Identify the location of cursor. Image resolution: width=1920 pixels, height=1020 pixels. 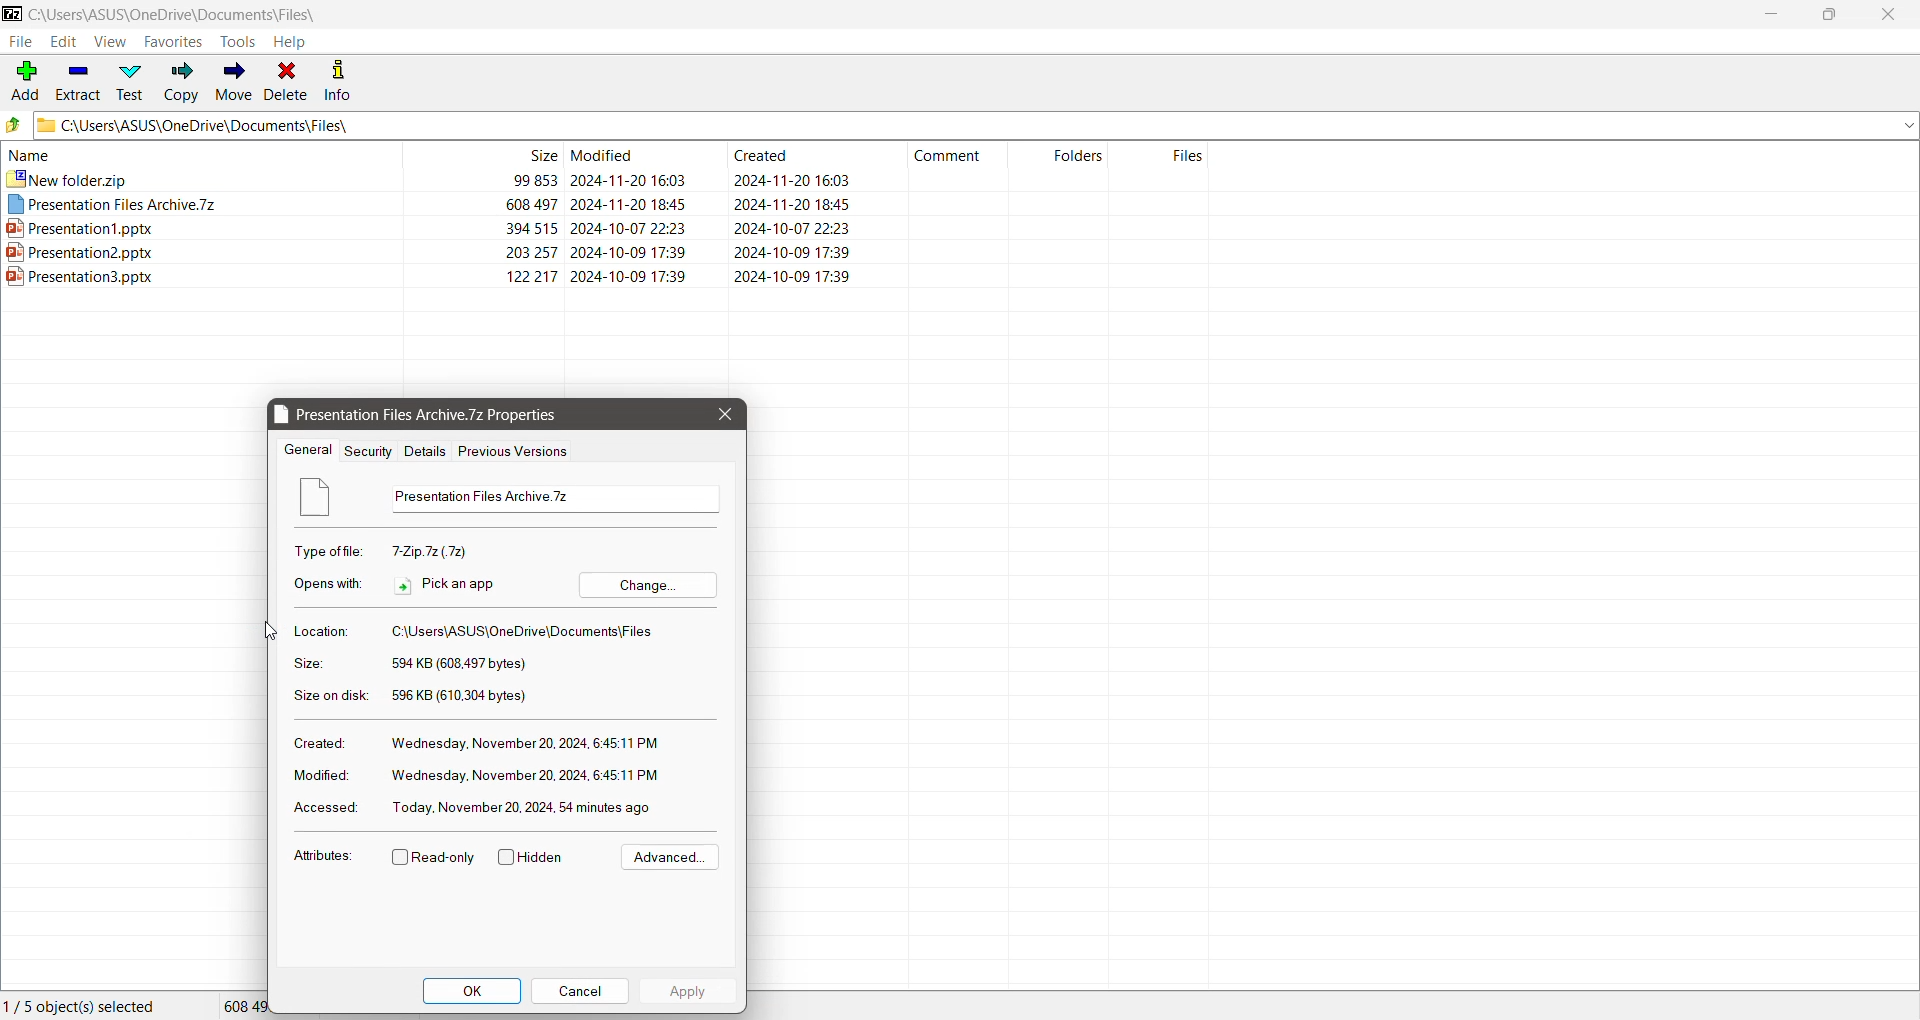
(270, 633).